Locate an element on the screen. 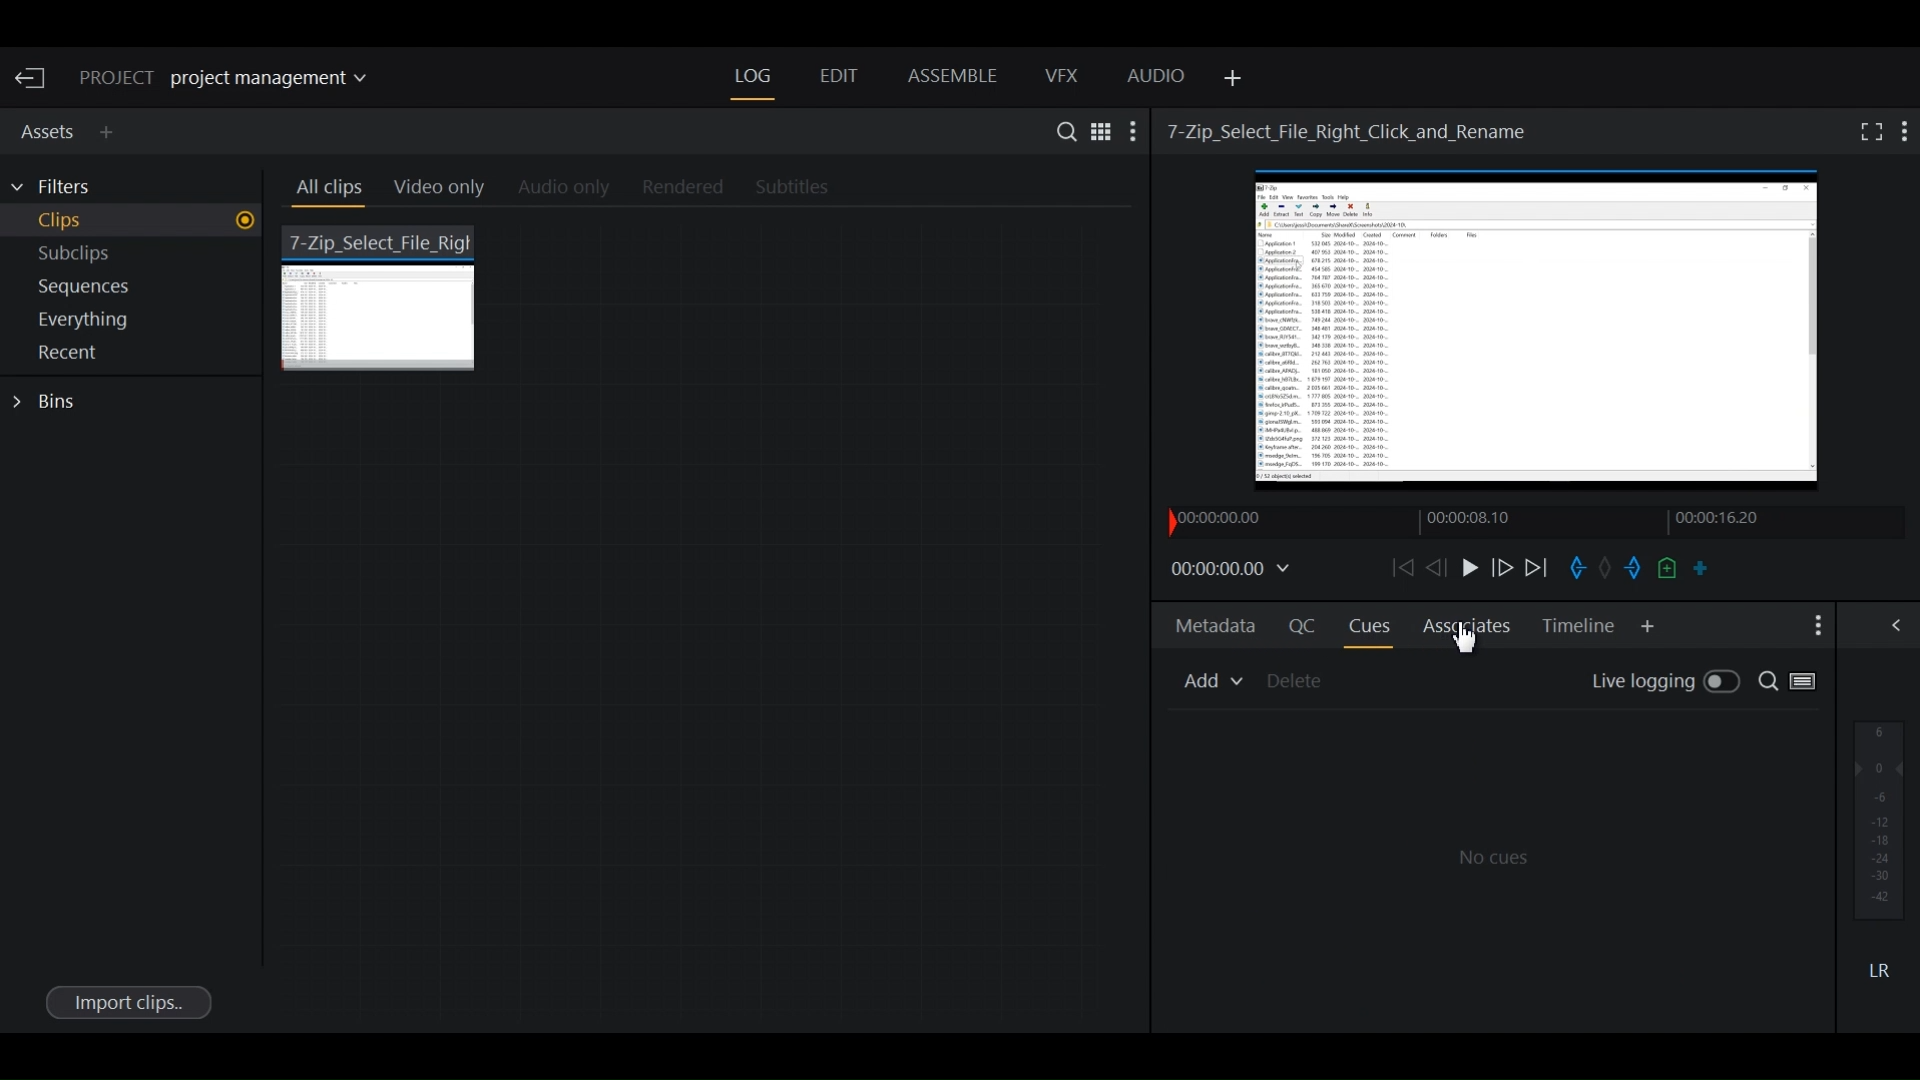 The image size is (1920, 1080). Mark out is located at coordinates (1631, 569).